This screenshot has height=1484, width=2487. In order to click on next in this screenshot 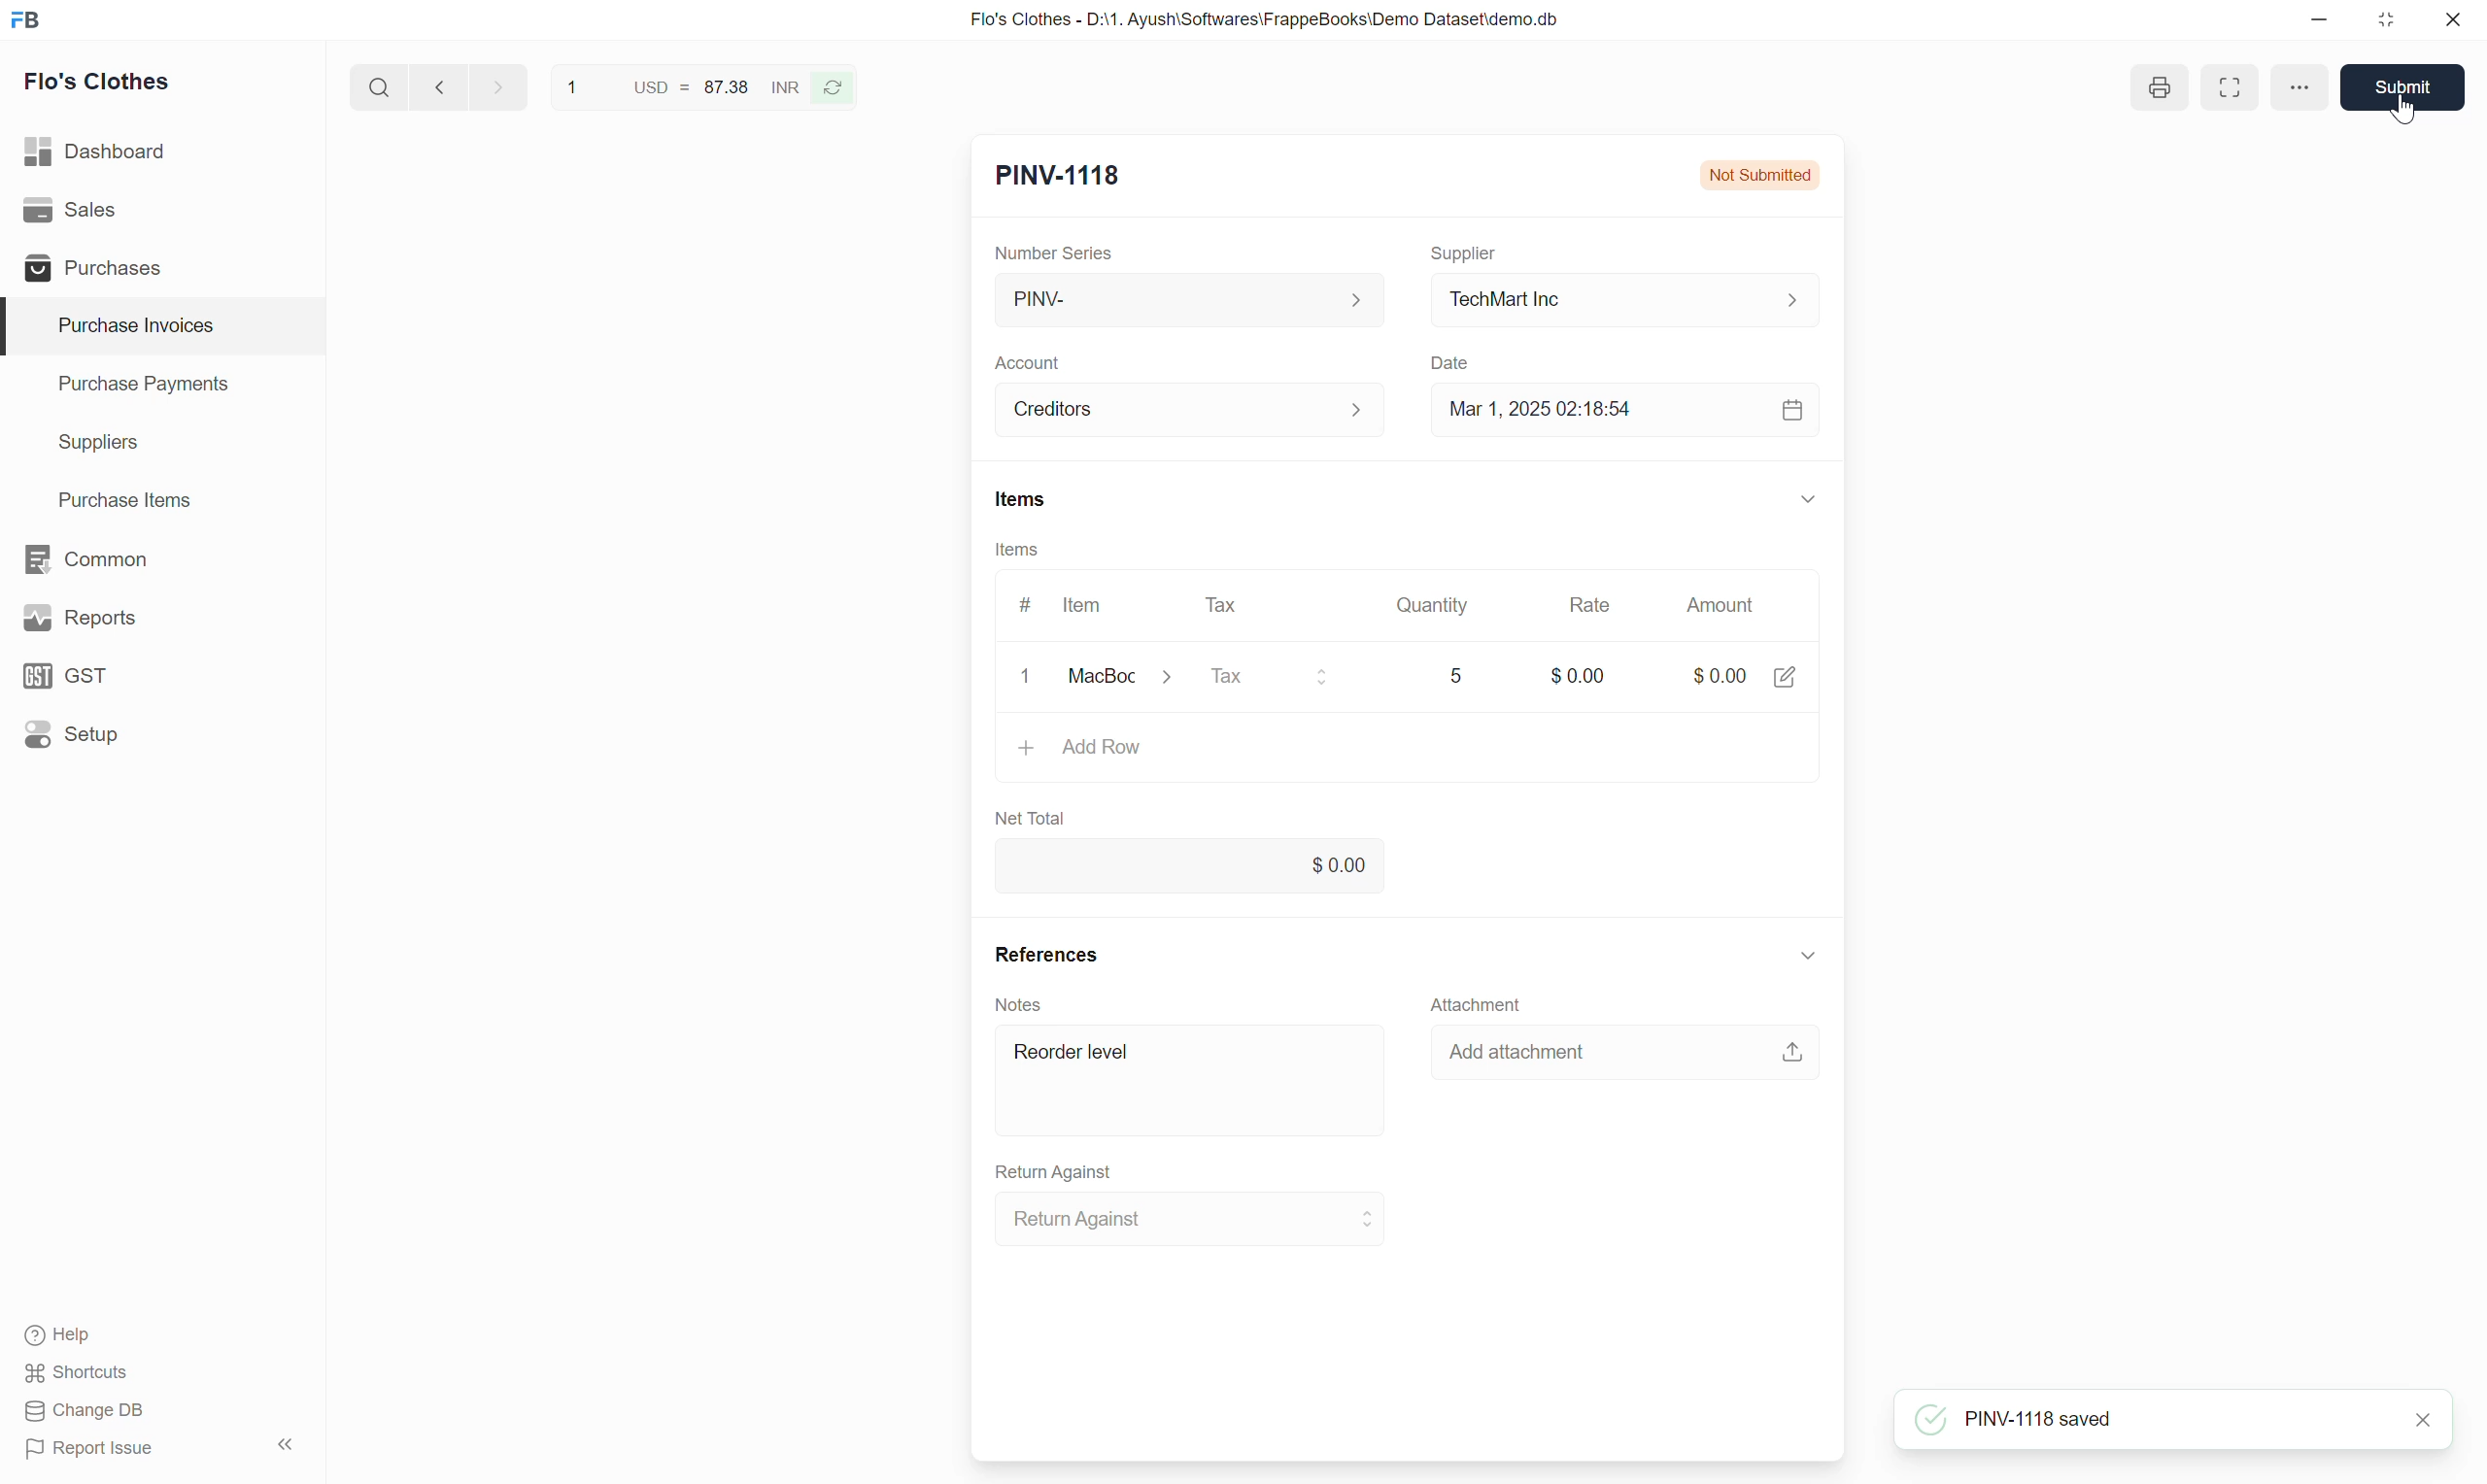, I will do `click(501, 86)`.